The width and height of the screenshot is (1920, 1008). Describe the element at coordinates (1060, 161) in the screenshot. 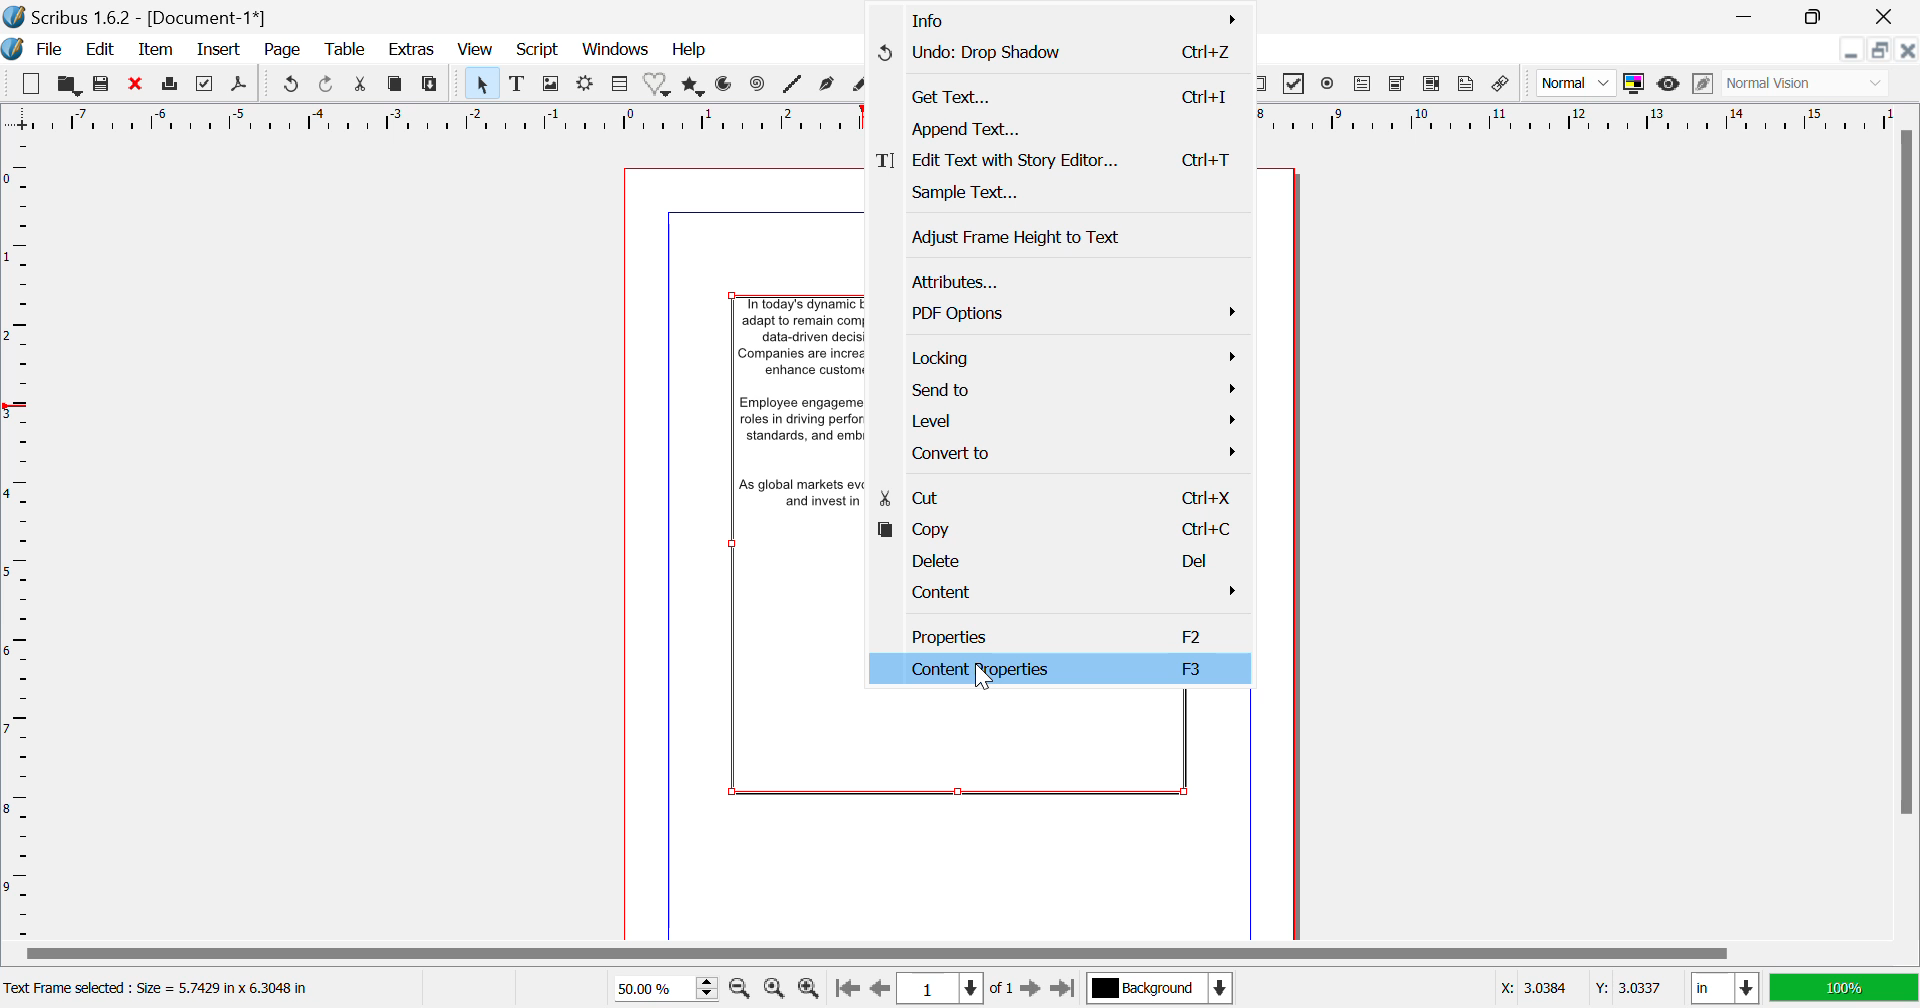

I see `Edit Text on Story Editor` at that location.